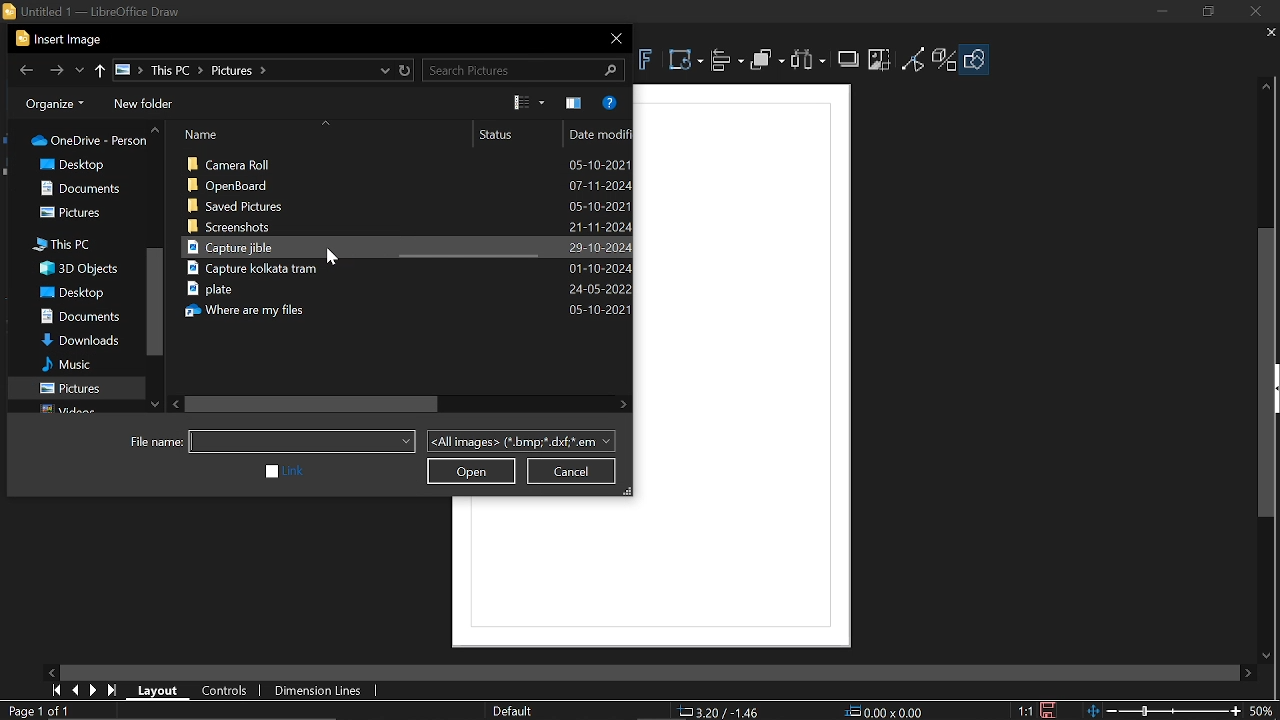  What do you see at coordinates (722, 712) in the screenshot?
I see `Position` at bounding box center [722, 712].